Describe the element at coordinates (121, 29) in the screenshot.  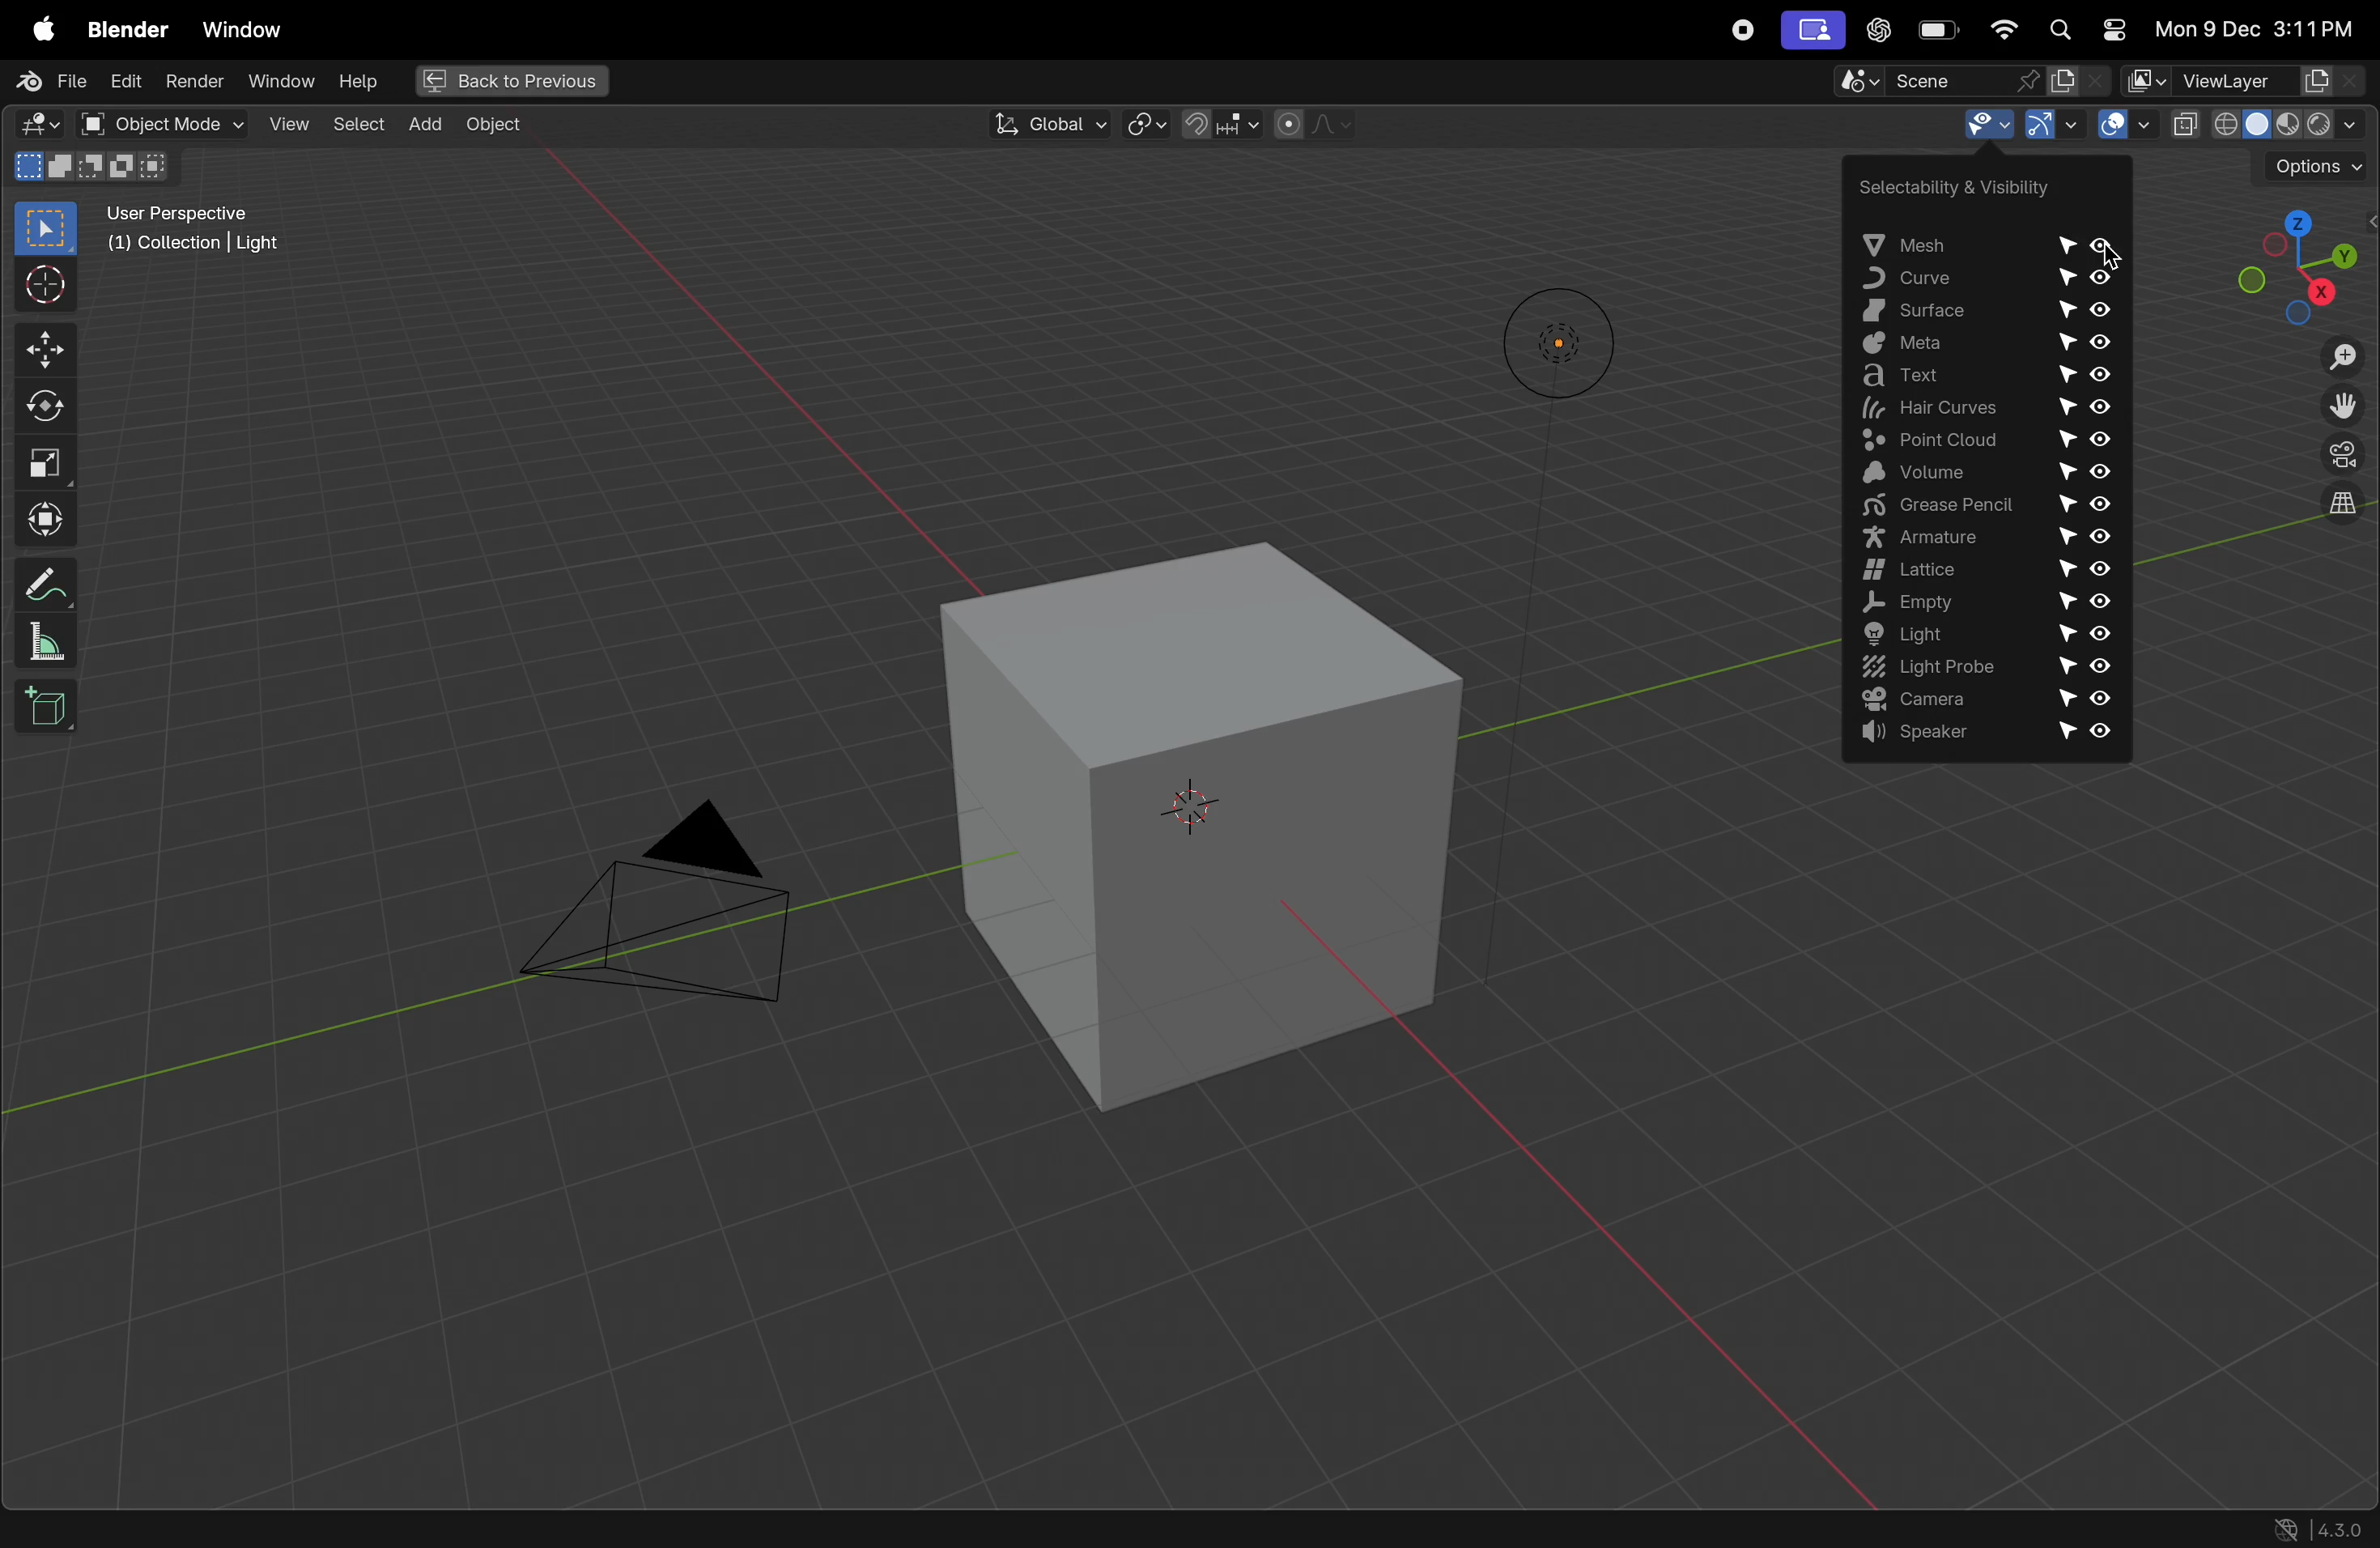
I see `blender` at that location.